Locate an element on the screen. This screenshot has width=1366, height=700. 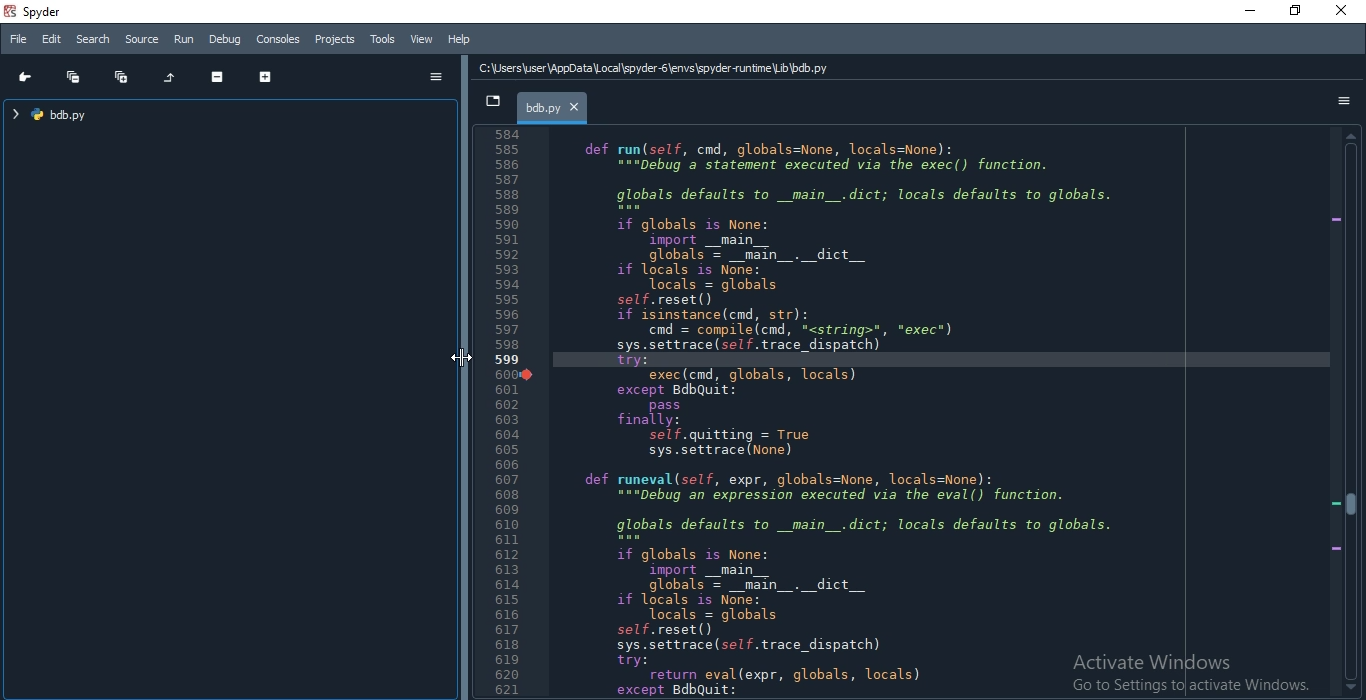
Projects is located at coordinates (335, 38).